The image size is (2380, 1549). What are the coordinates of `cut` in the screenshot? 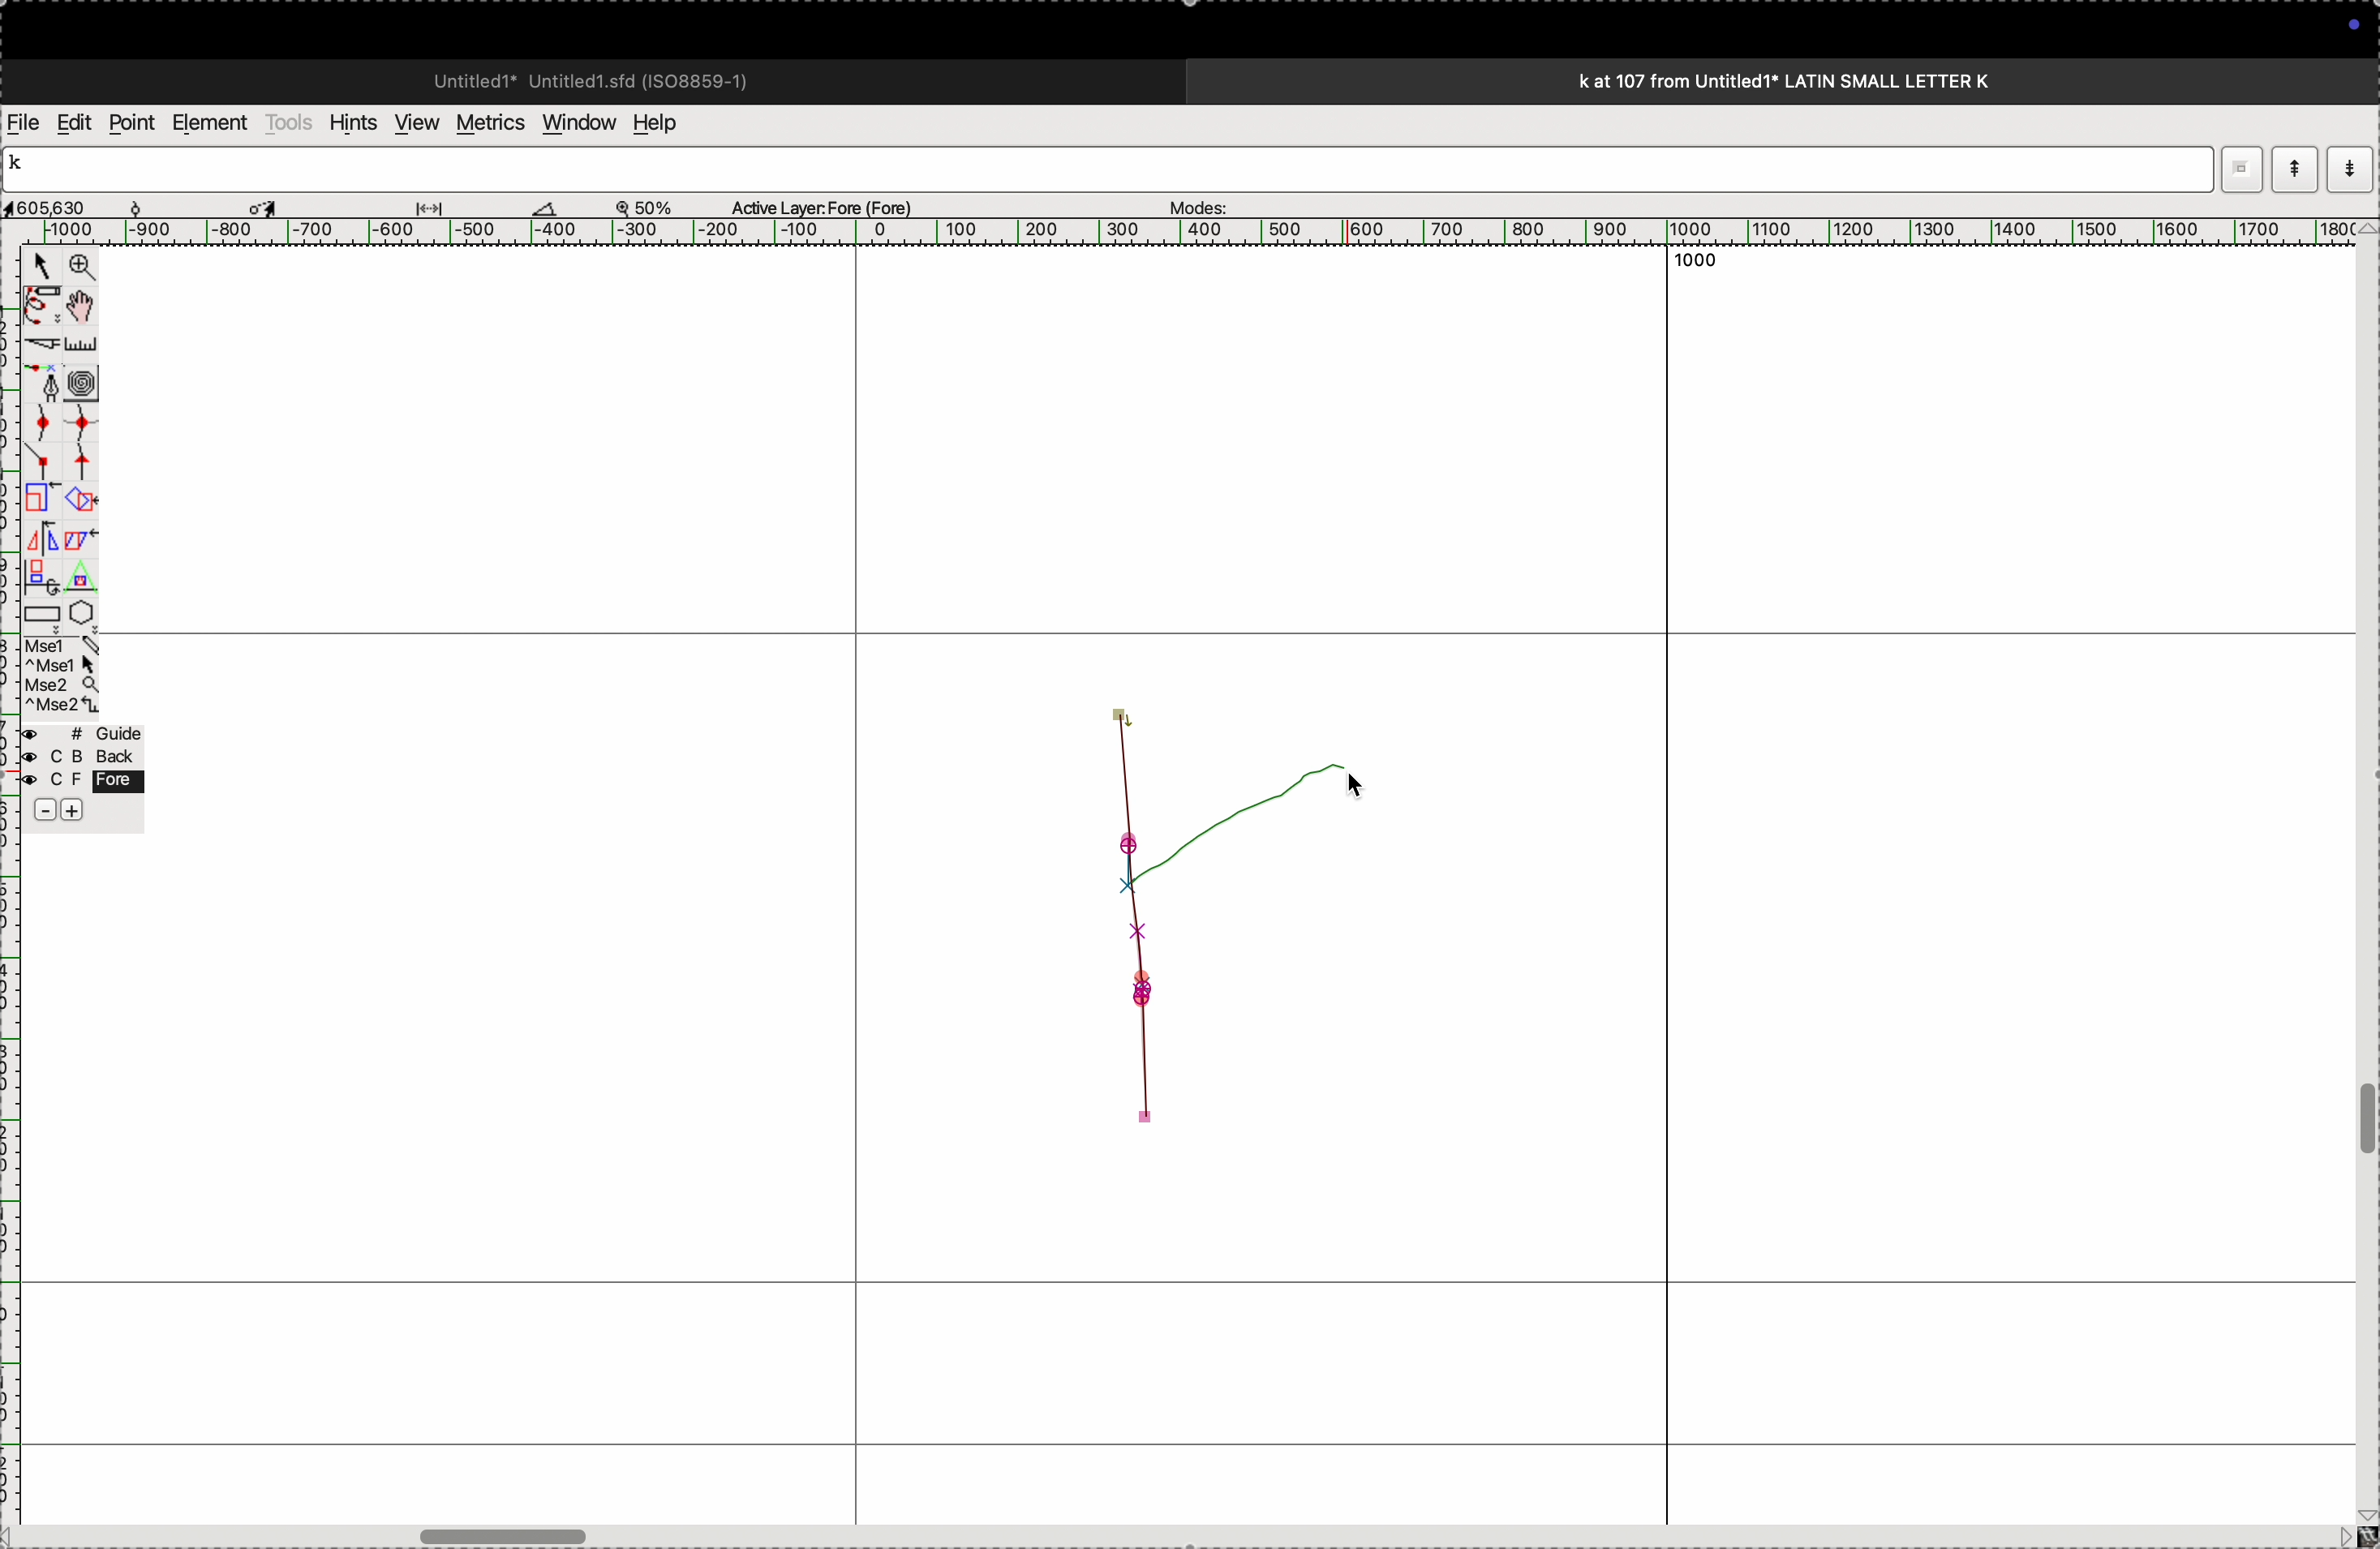 It's located at (545, 207).